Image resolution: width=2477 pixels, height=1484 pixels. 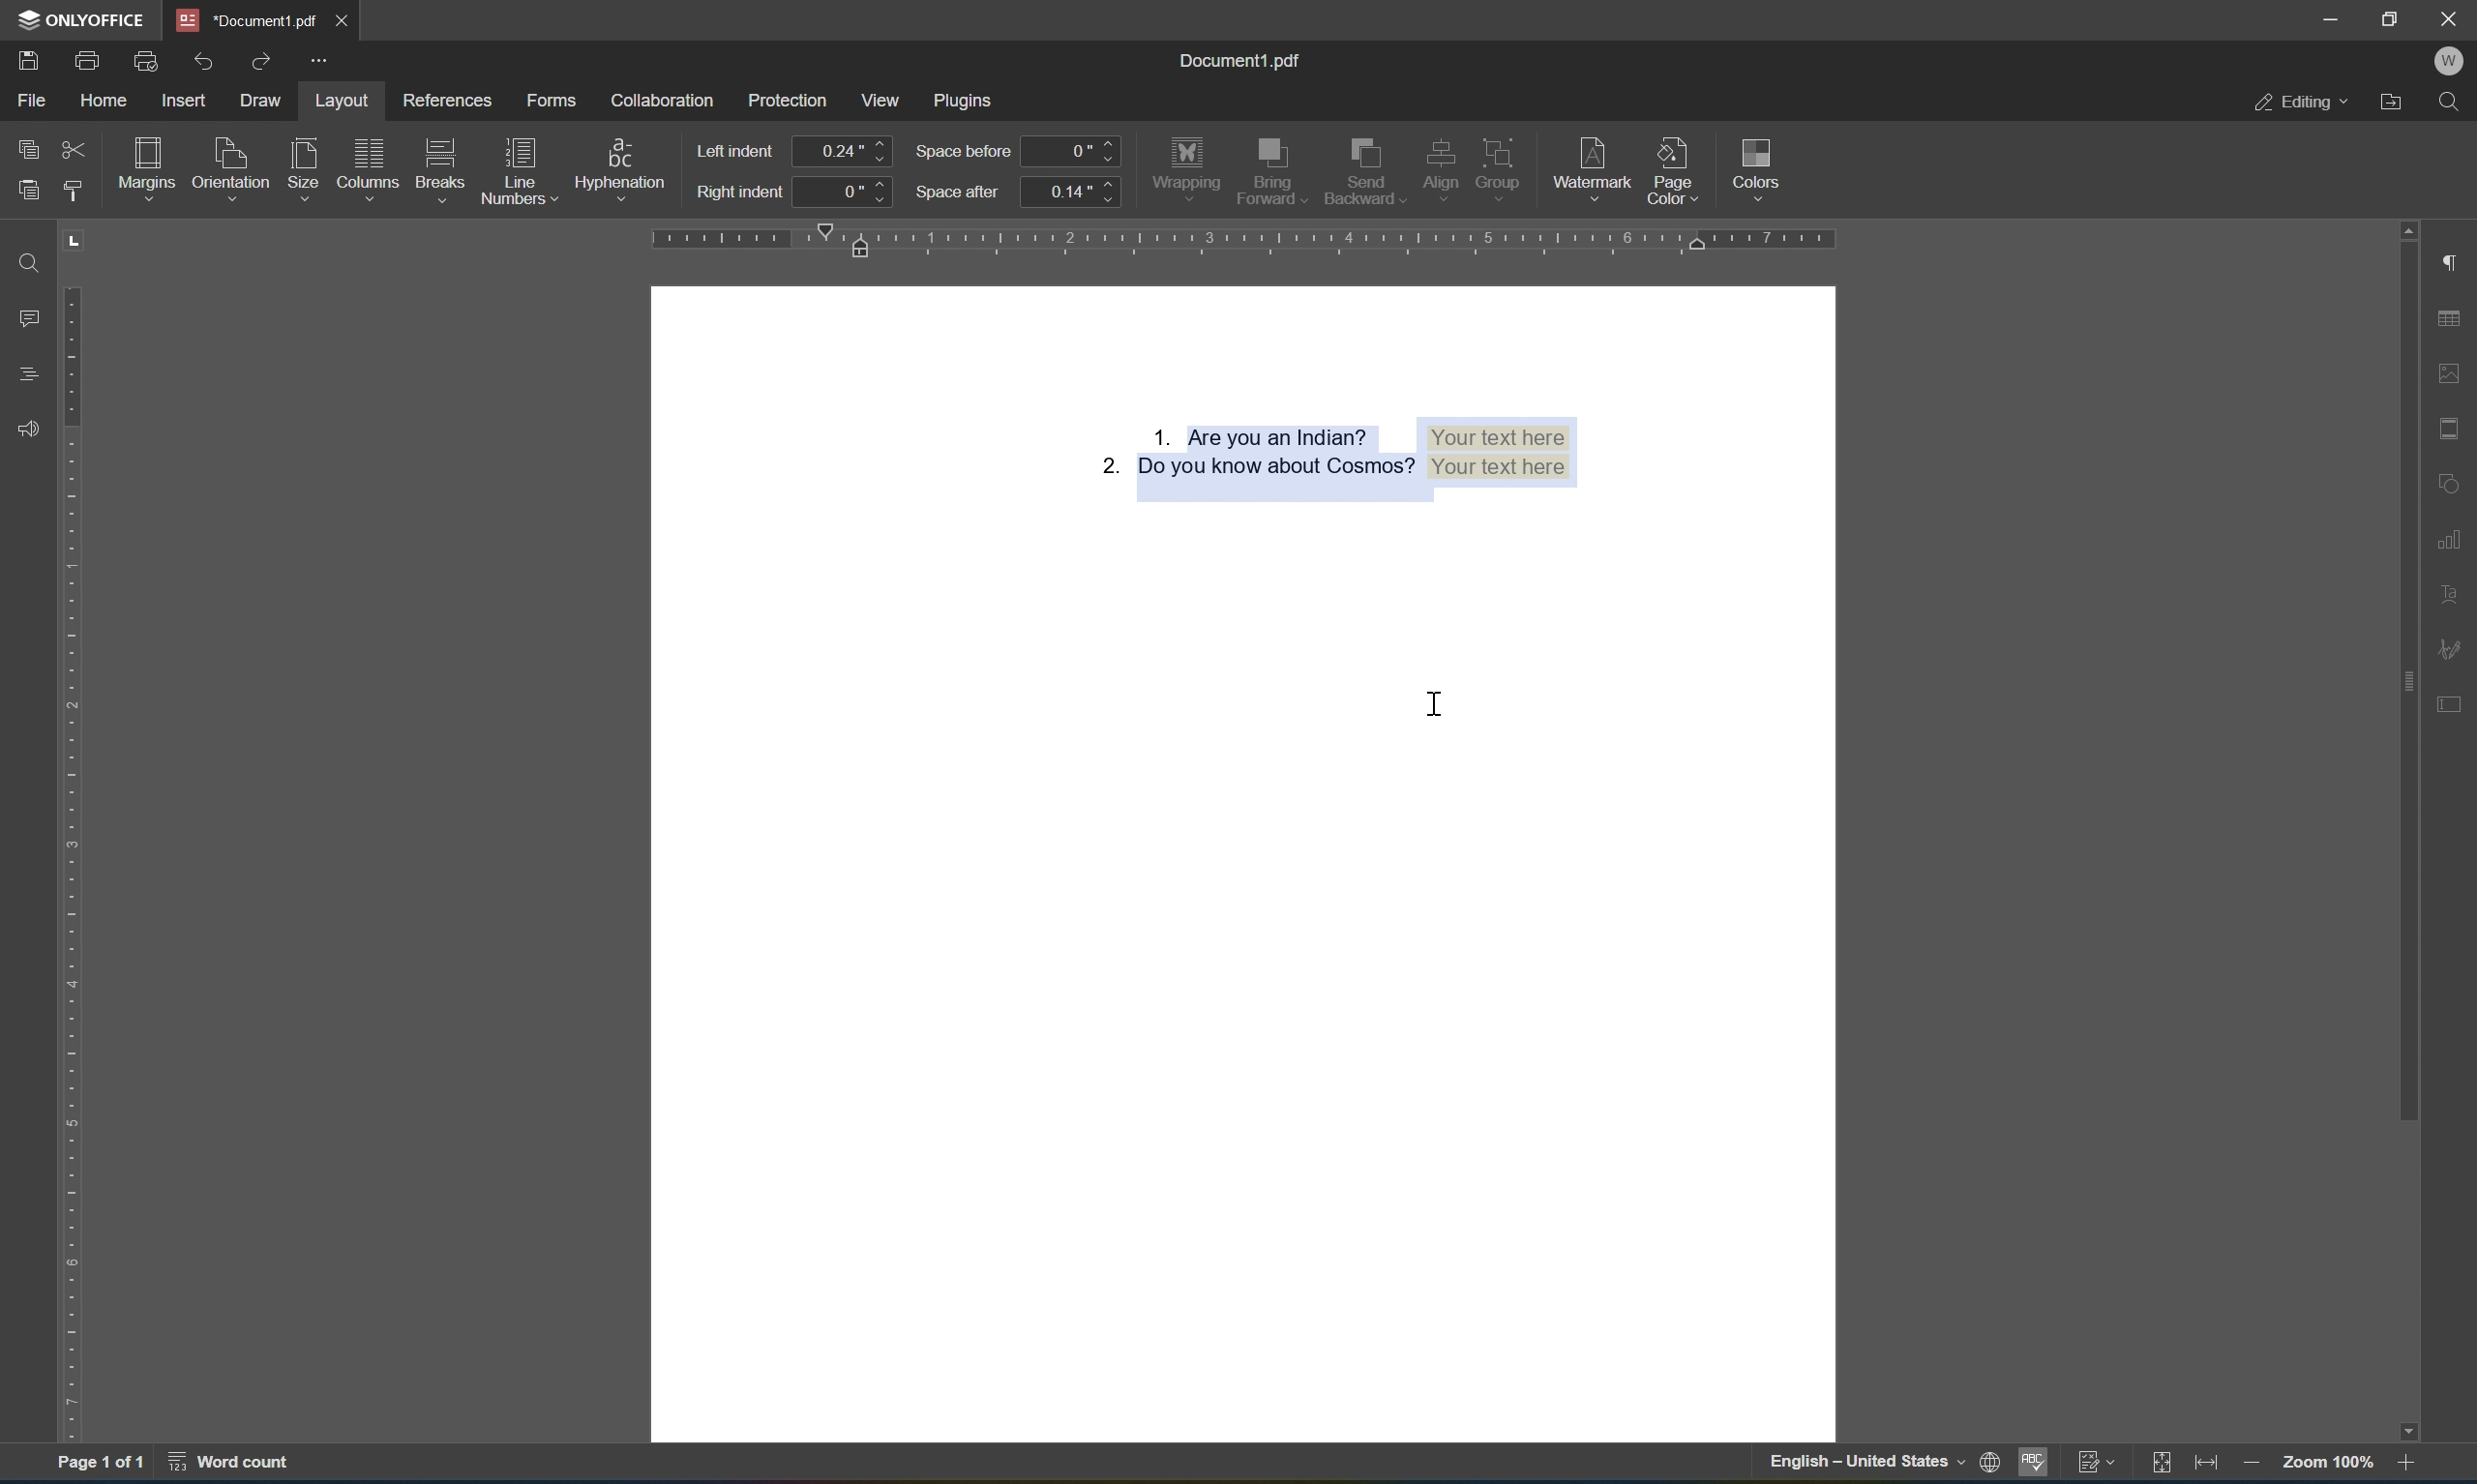 What do you see at coordinates (2409, 1466) in the screenshot?
I see `zoom in` at bounding box center [2409, 1466].